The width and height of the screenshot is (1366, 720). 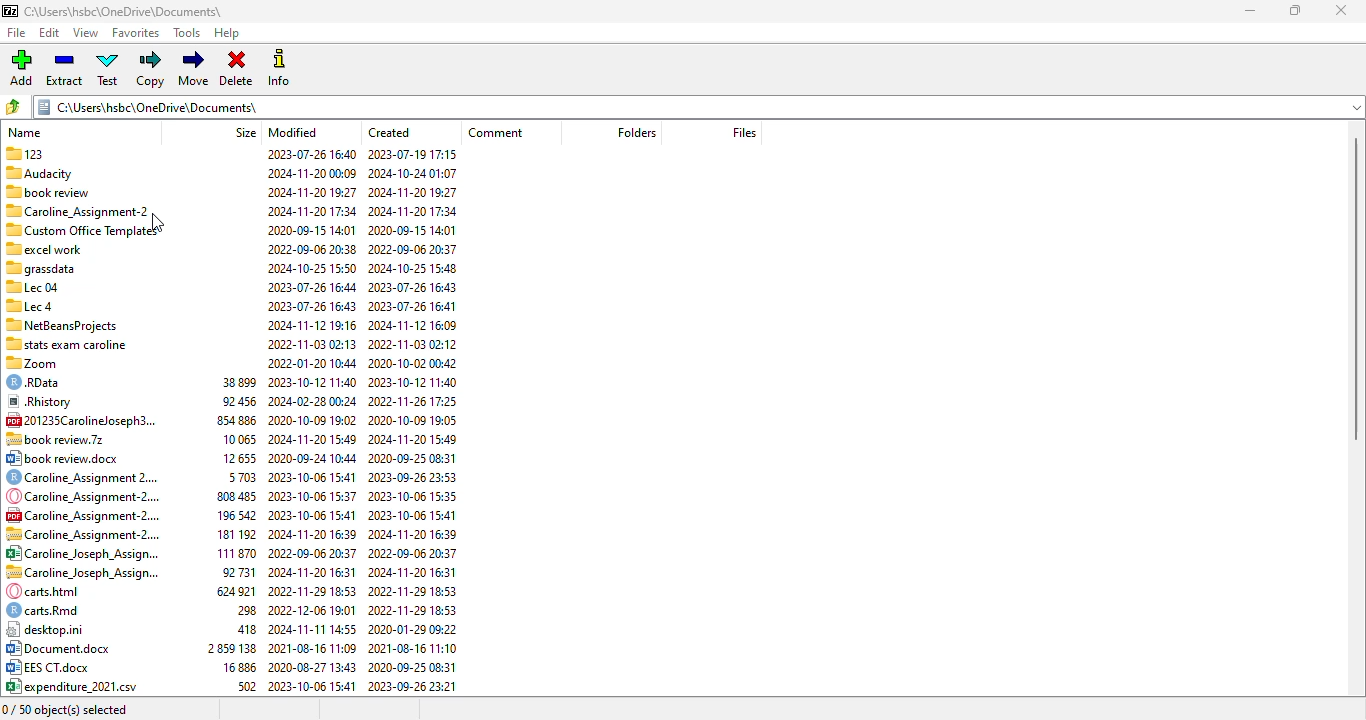 What do you see at coordinates (82, 572) in the screenshot?
I see `Z= Caroline Joseph_Assign...` at bounding box center [82, 572].